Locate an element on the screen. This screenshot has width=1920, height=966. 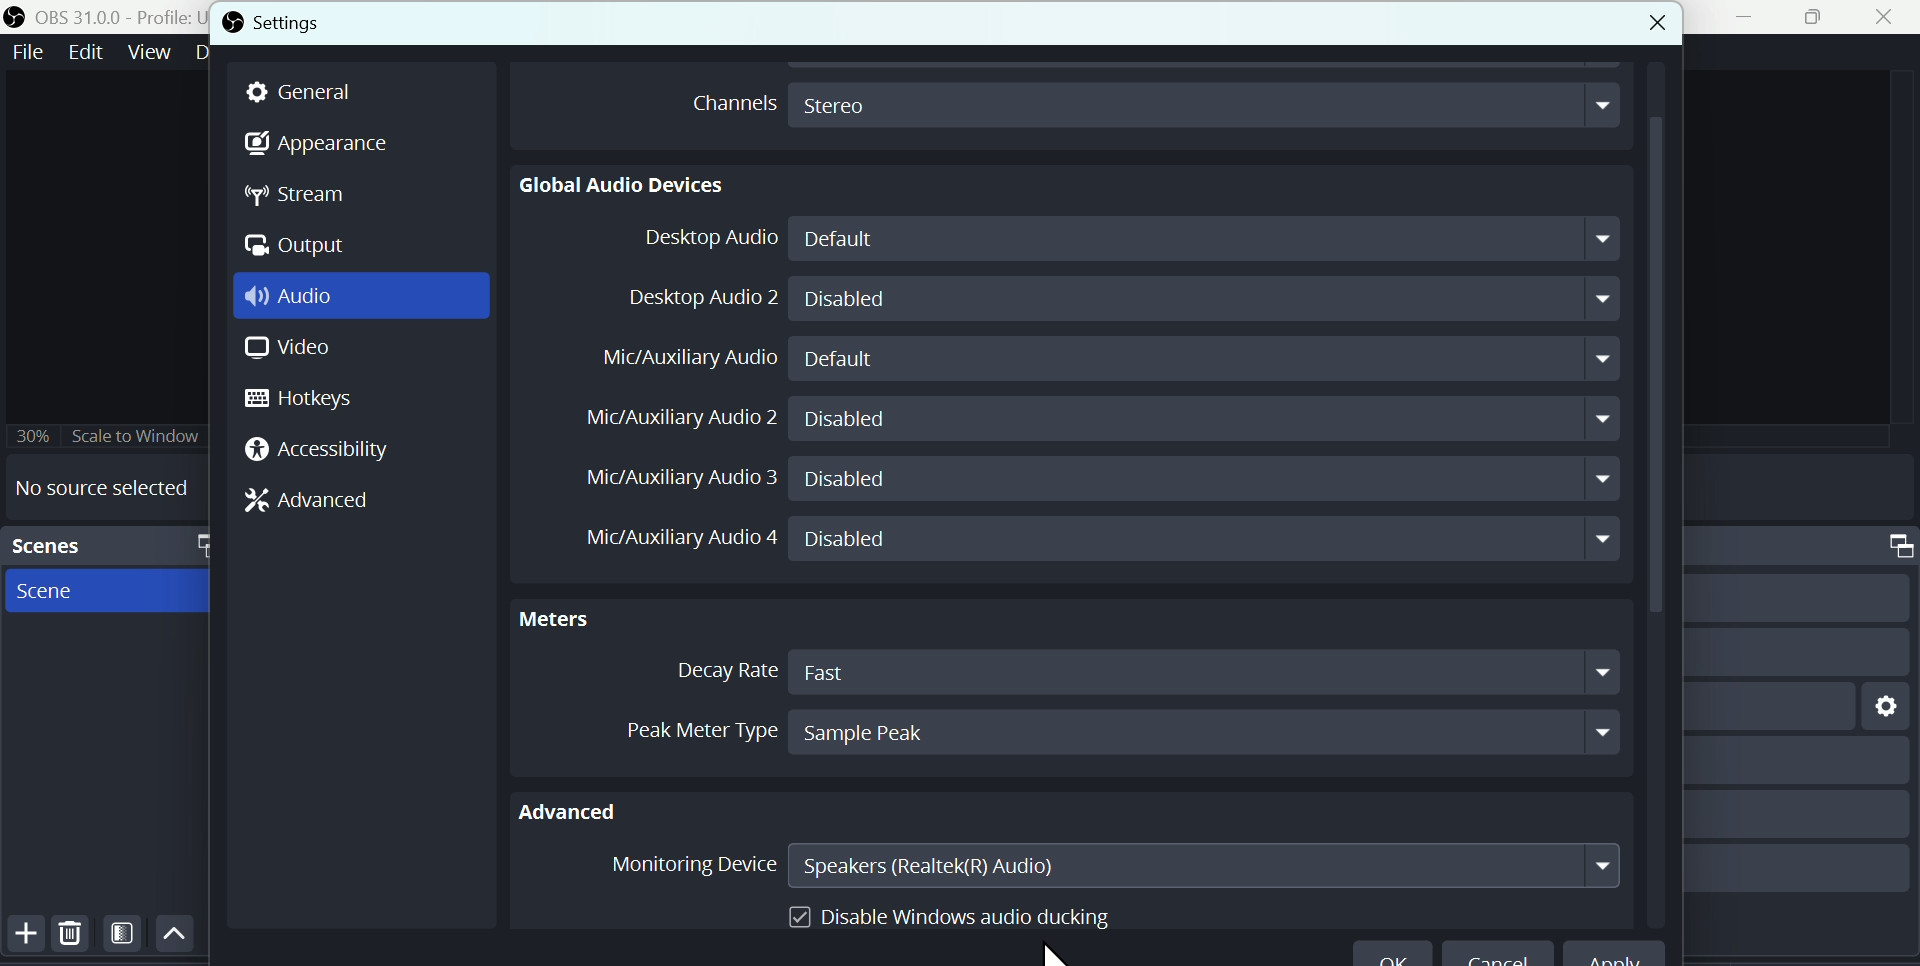
Channels is located at coordinates (728, 101).